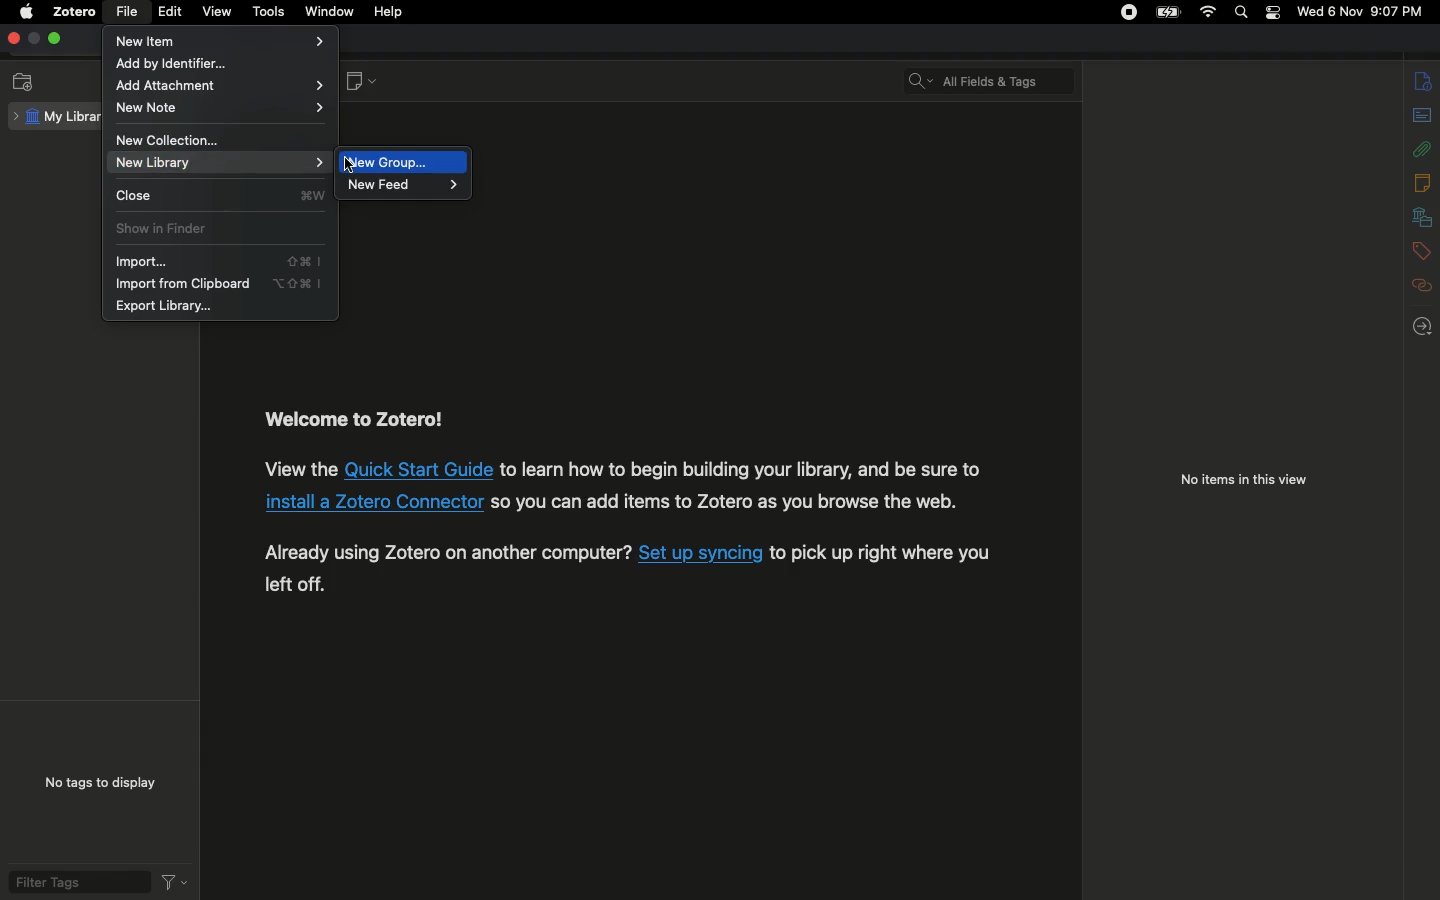 Image resolution: width=1440 pixels, height=900 pixels. I want to click on Help, so click(391, 12).